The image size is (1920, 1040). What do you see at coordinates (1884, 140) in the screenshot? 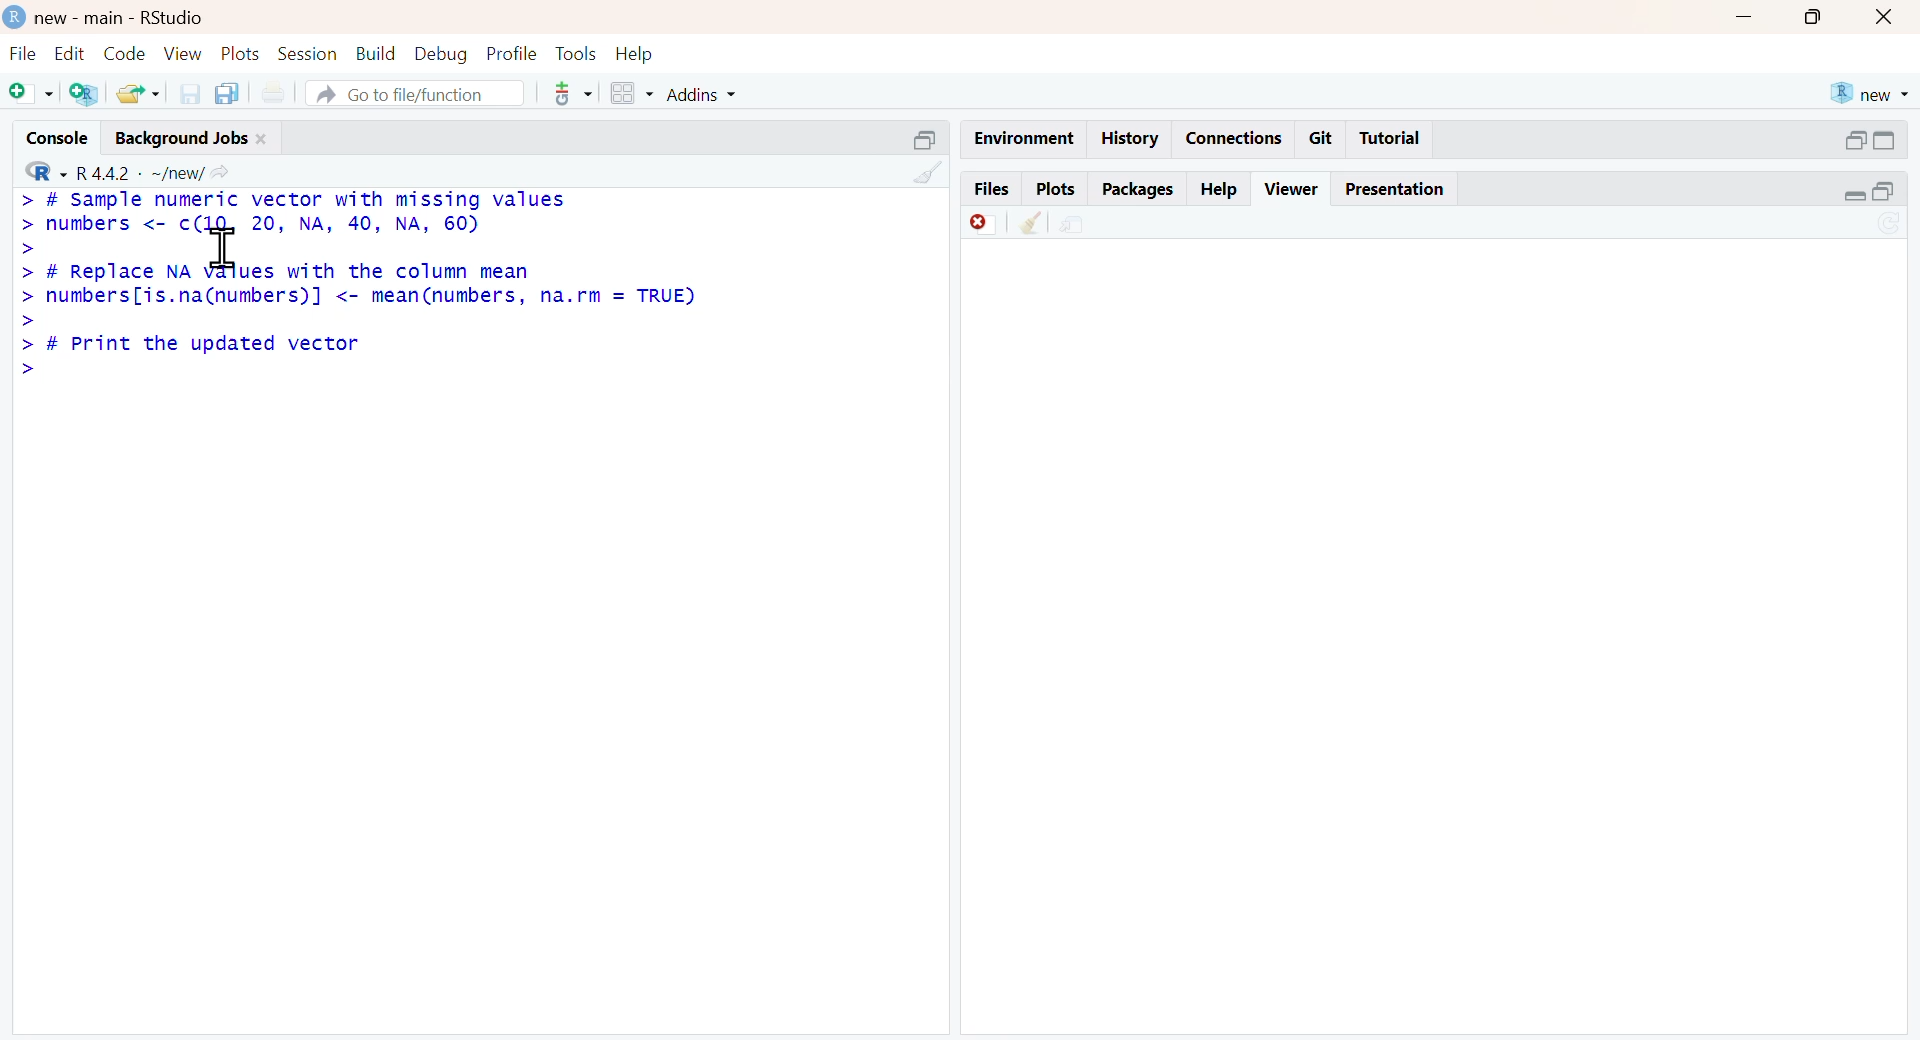
I see `expand/collapse` at bounding box center [1884, 140].